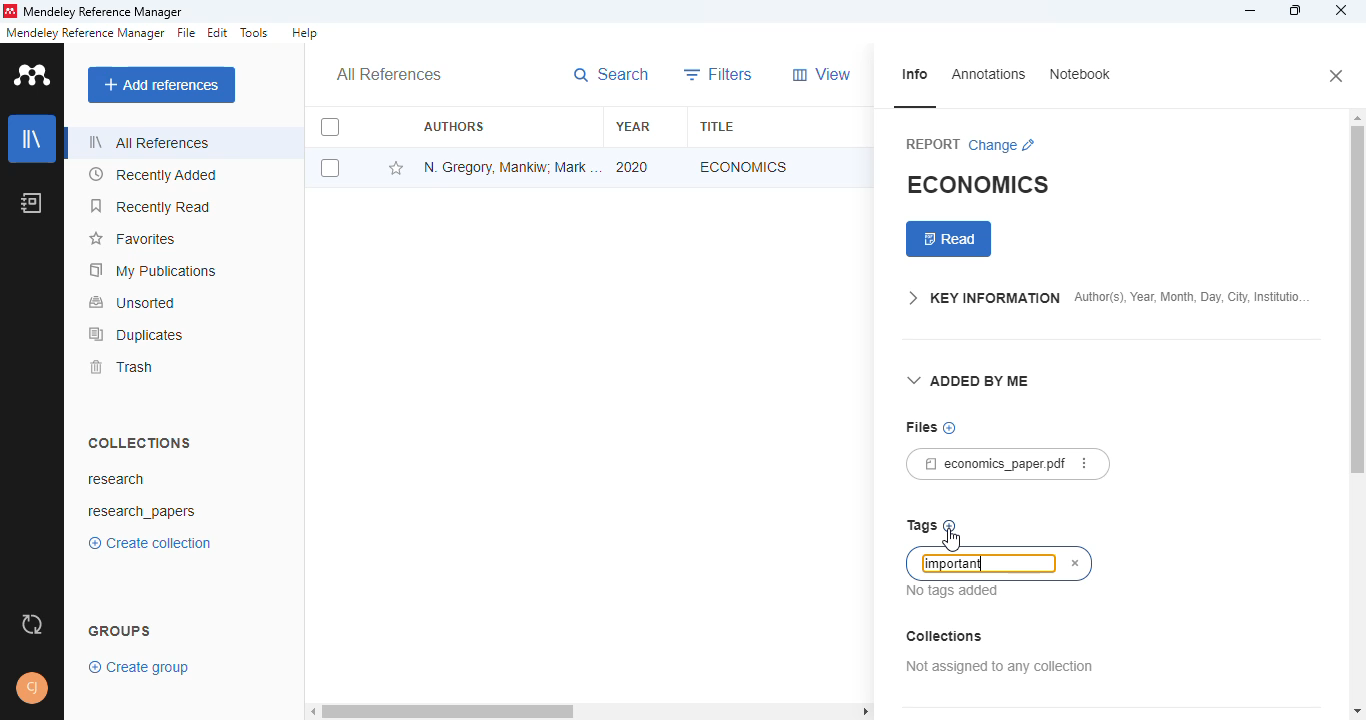 The width and height of the screenshot is (1366, 720). What do you see at coordinates (454, 125) in the screenshot?
I see `authors` at bounding box center [454, 125].